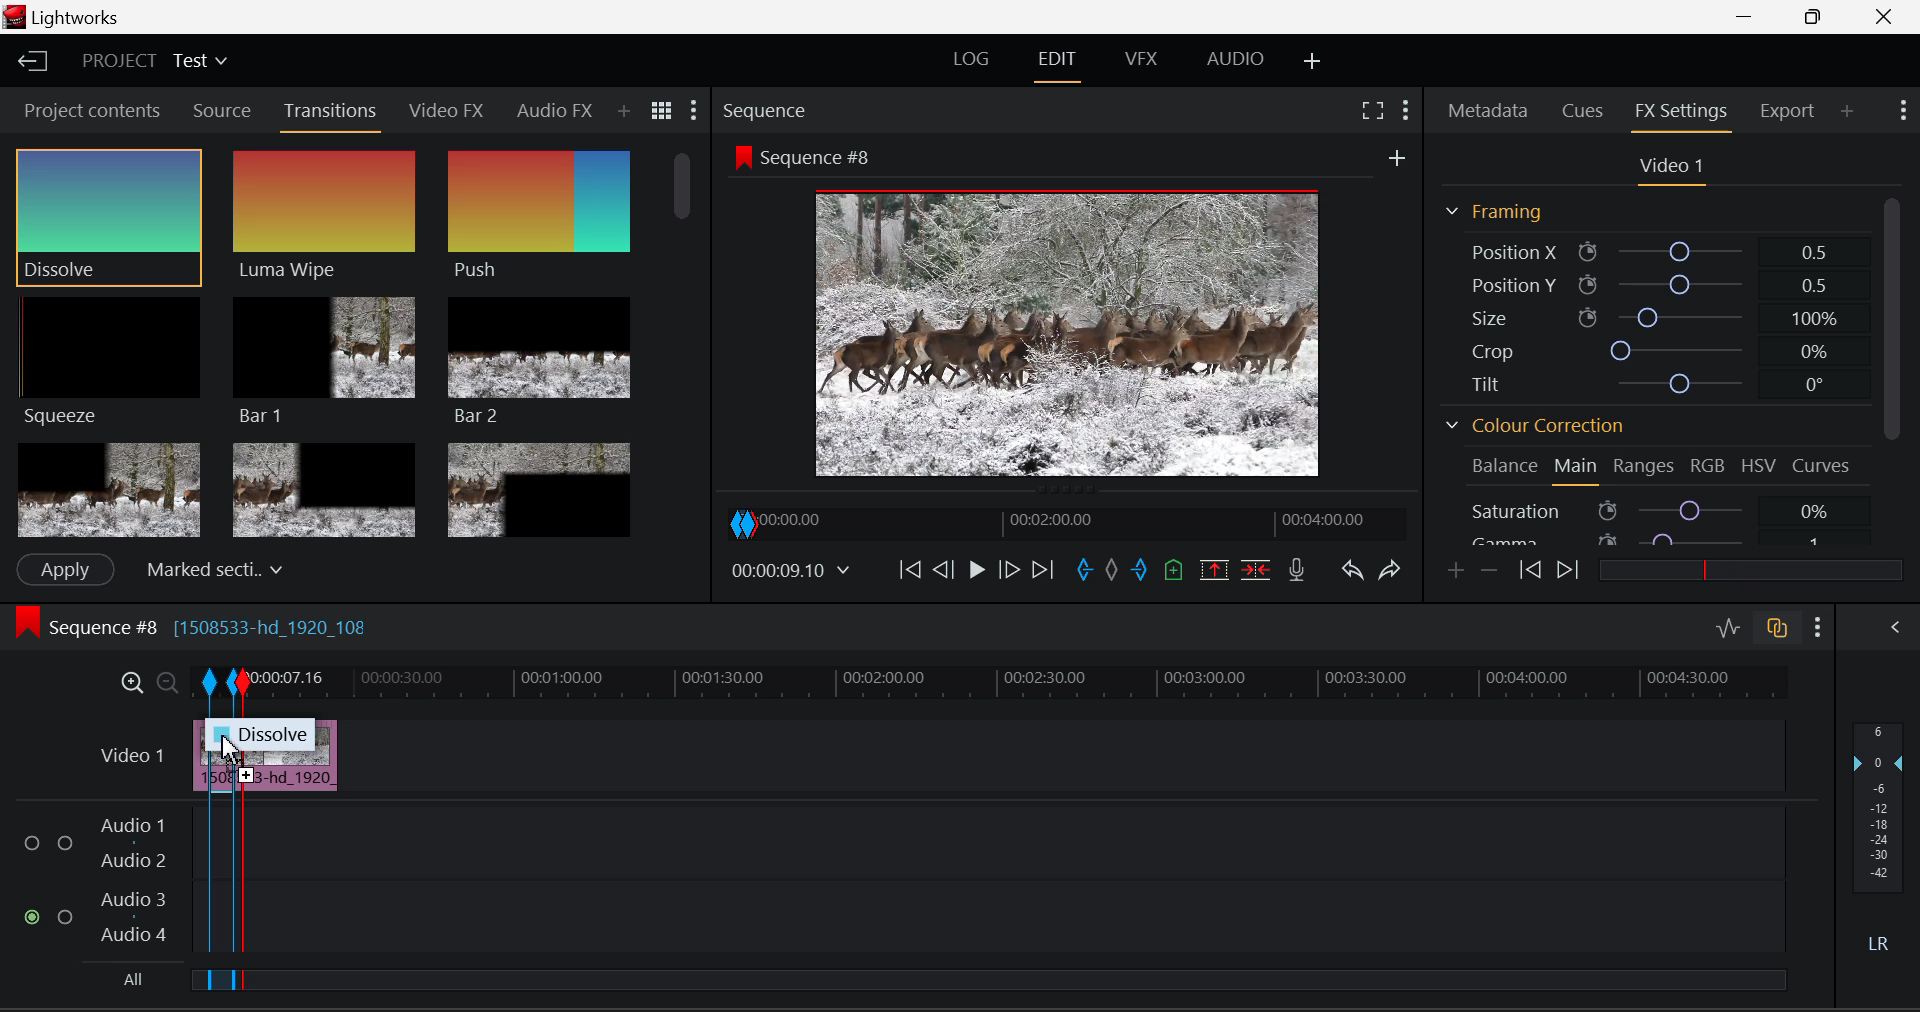  I want to click on Audio Input Checkbox, so click(66, 915).